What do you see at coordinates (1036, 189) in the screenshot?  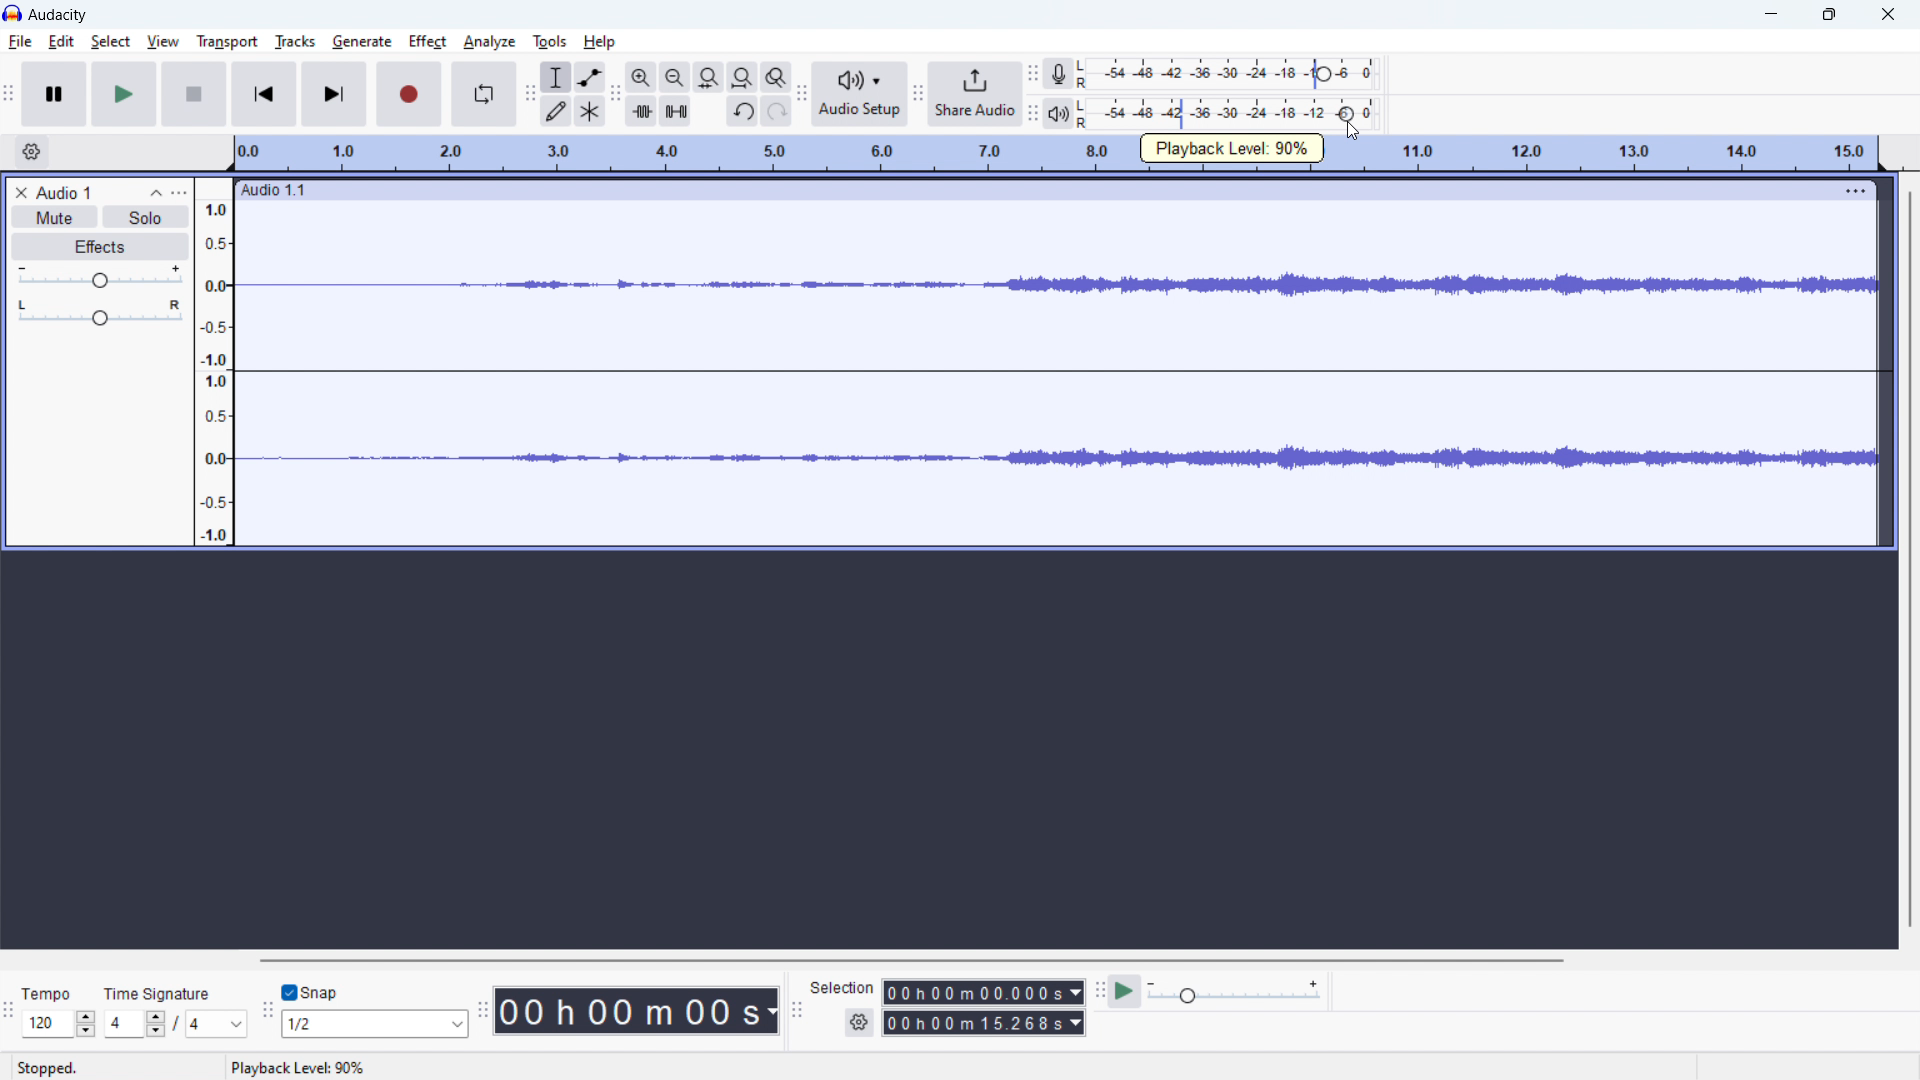 I see `hold to move` at bounding box center [1036, 189].